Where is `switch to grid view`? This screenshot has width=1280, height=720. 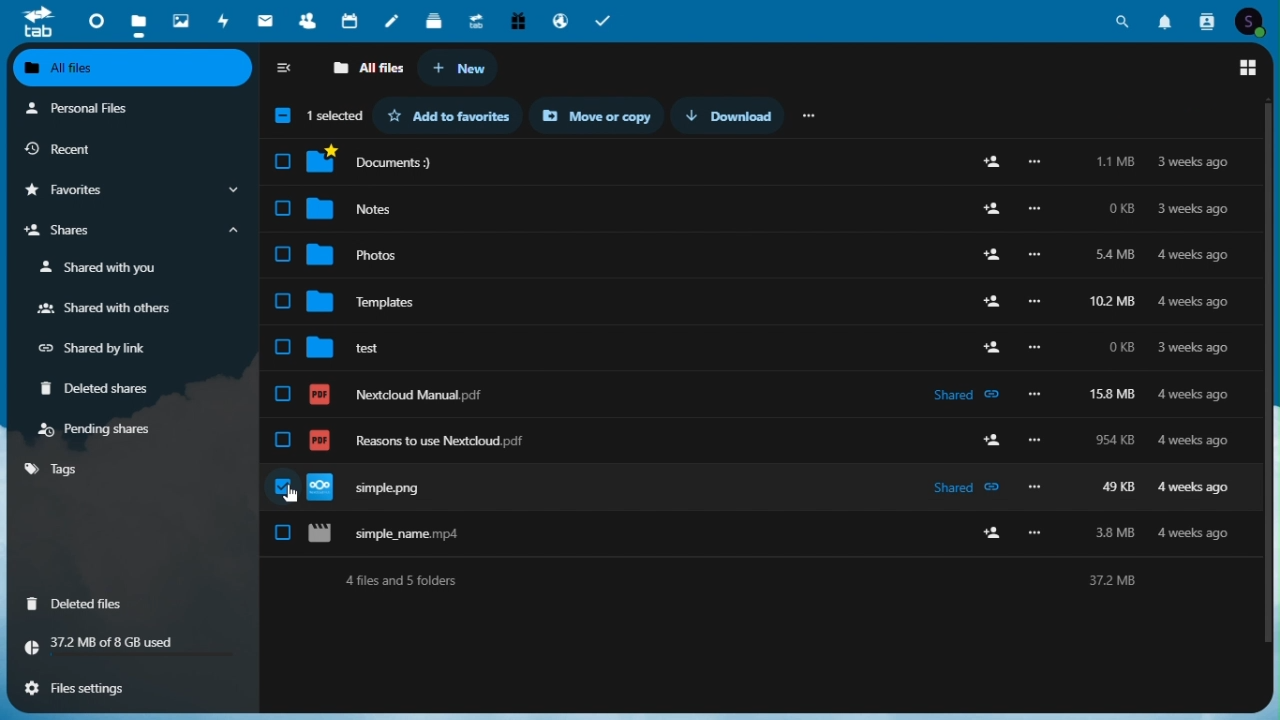
switch to grid view is located at coordinates (1249, 68).